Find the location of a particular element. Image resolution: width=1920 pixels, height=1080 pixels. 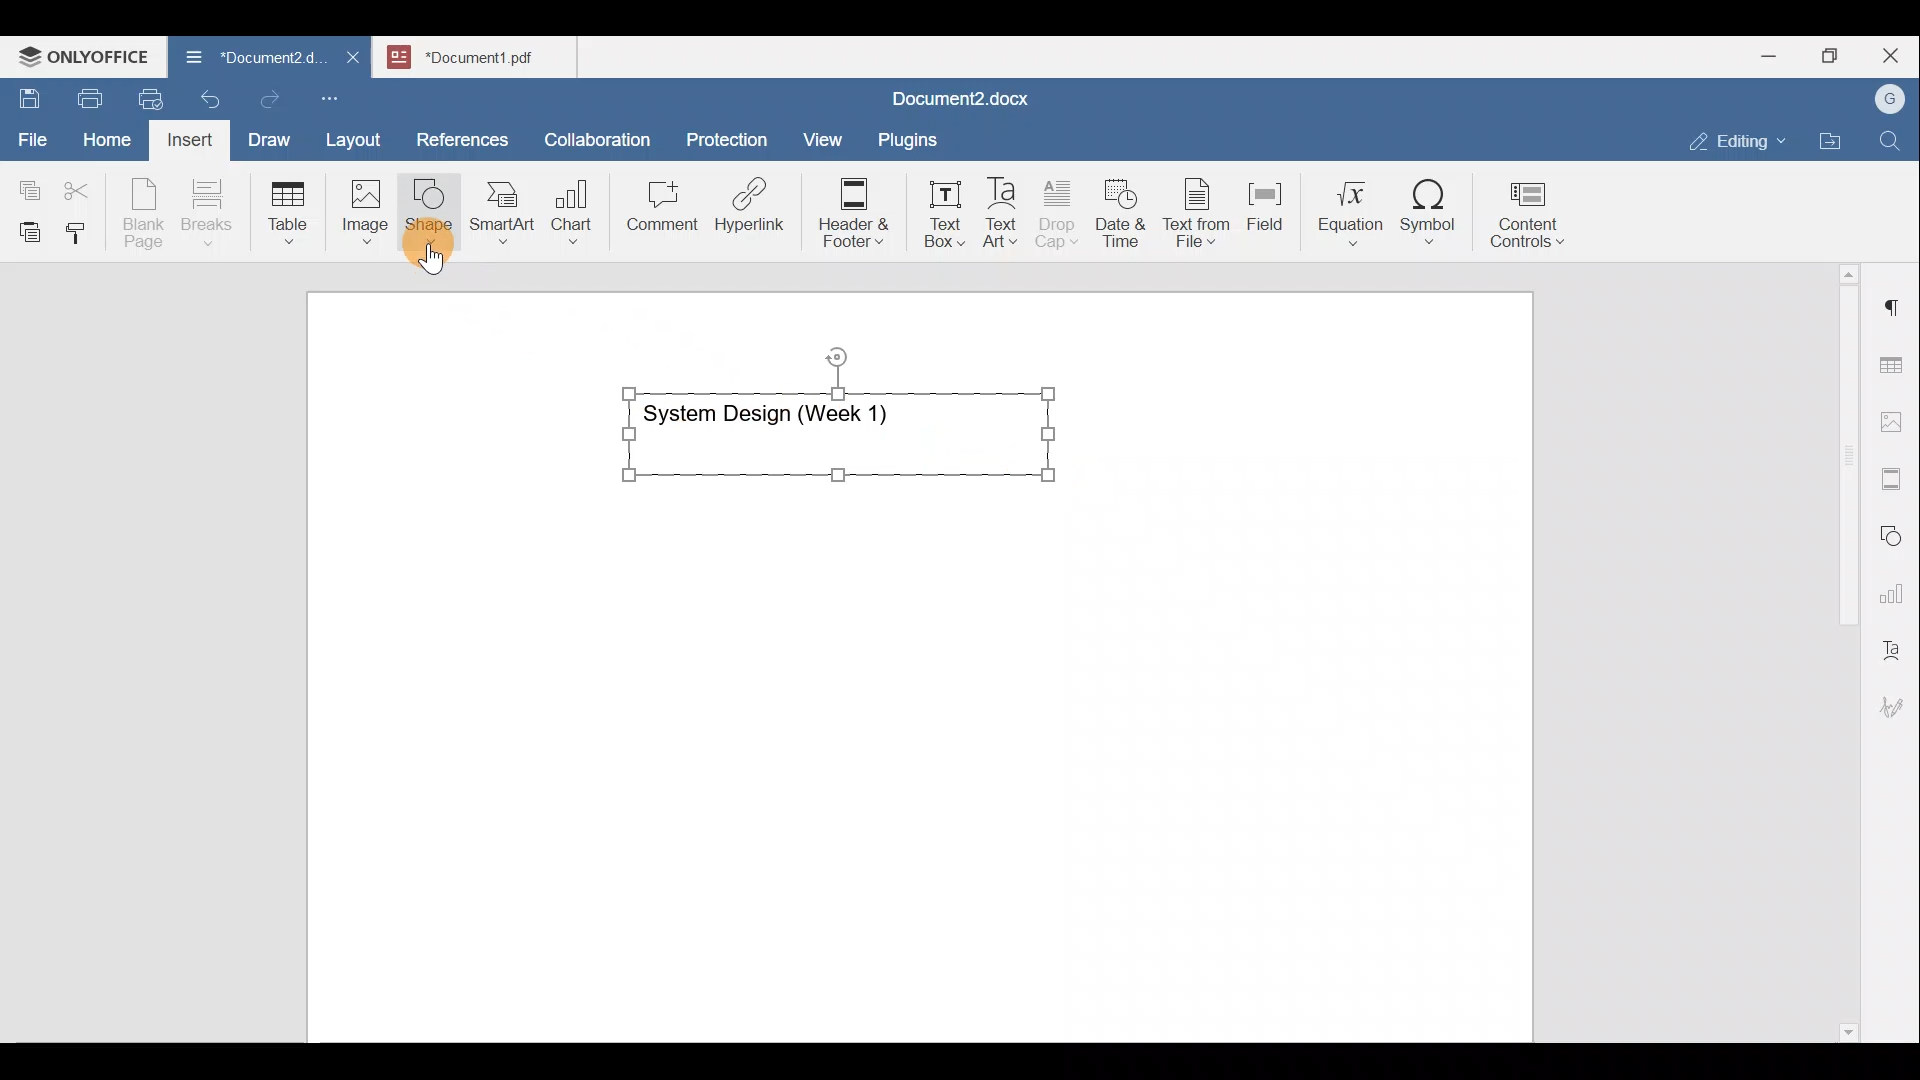

SmartArt is located at coordinates (499, 208).